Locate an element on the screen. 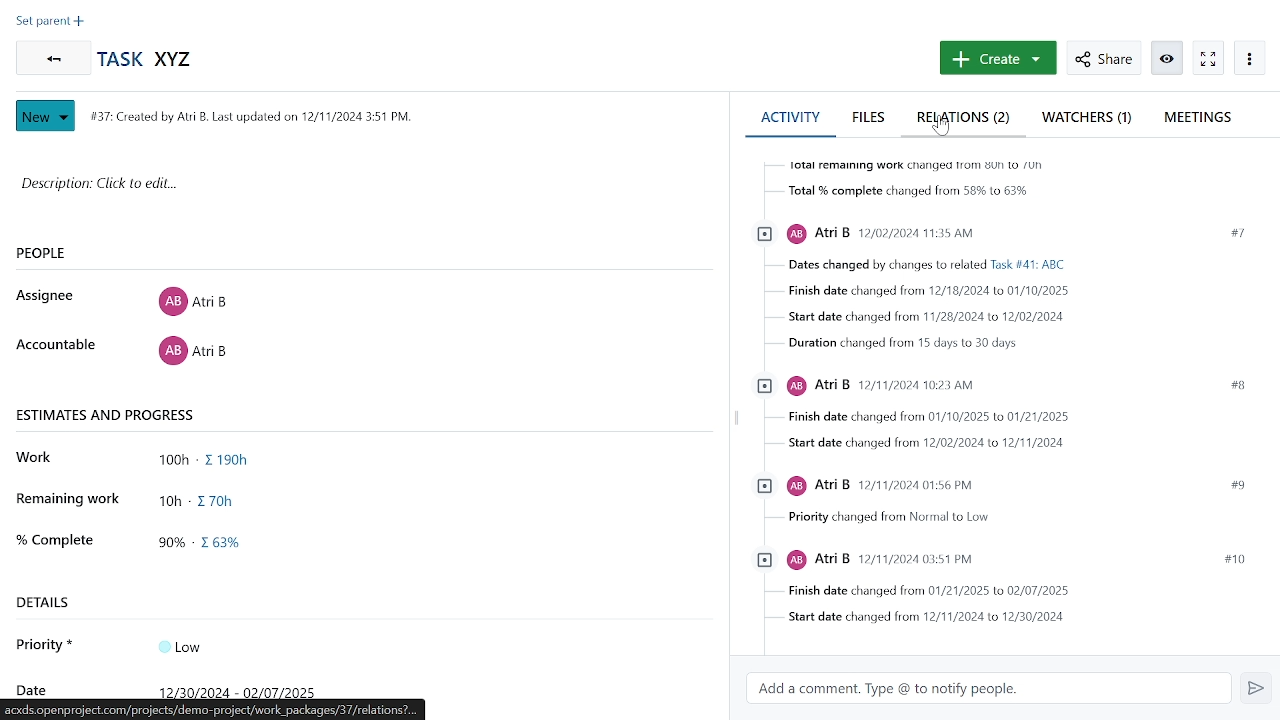 The width and height of the screenshot is (1280, 720). watchers is located at coordinates (1086, 120).